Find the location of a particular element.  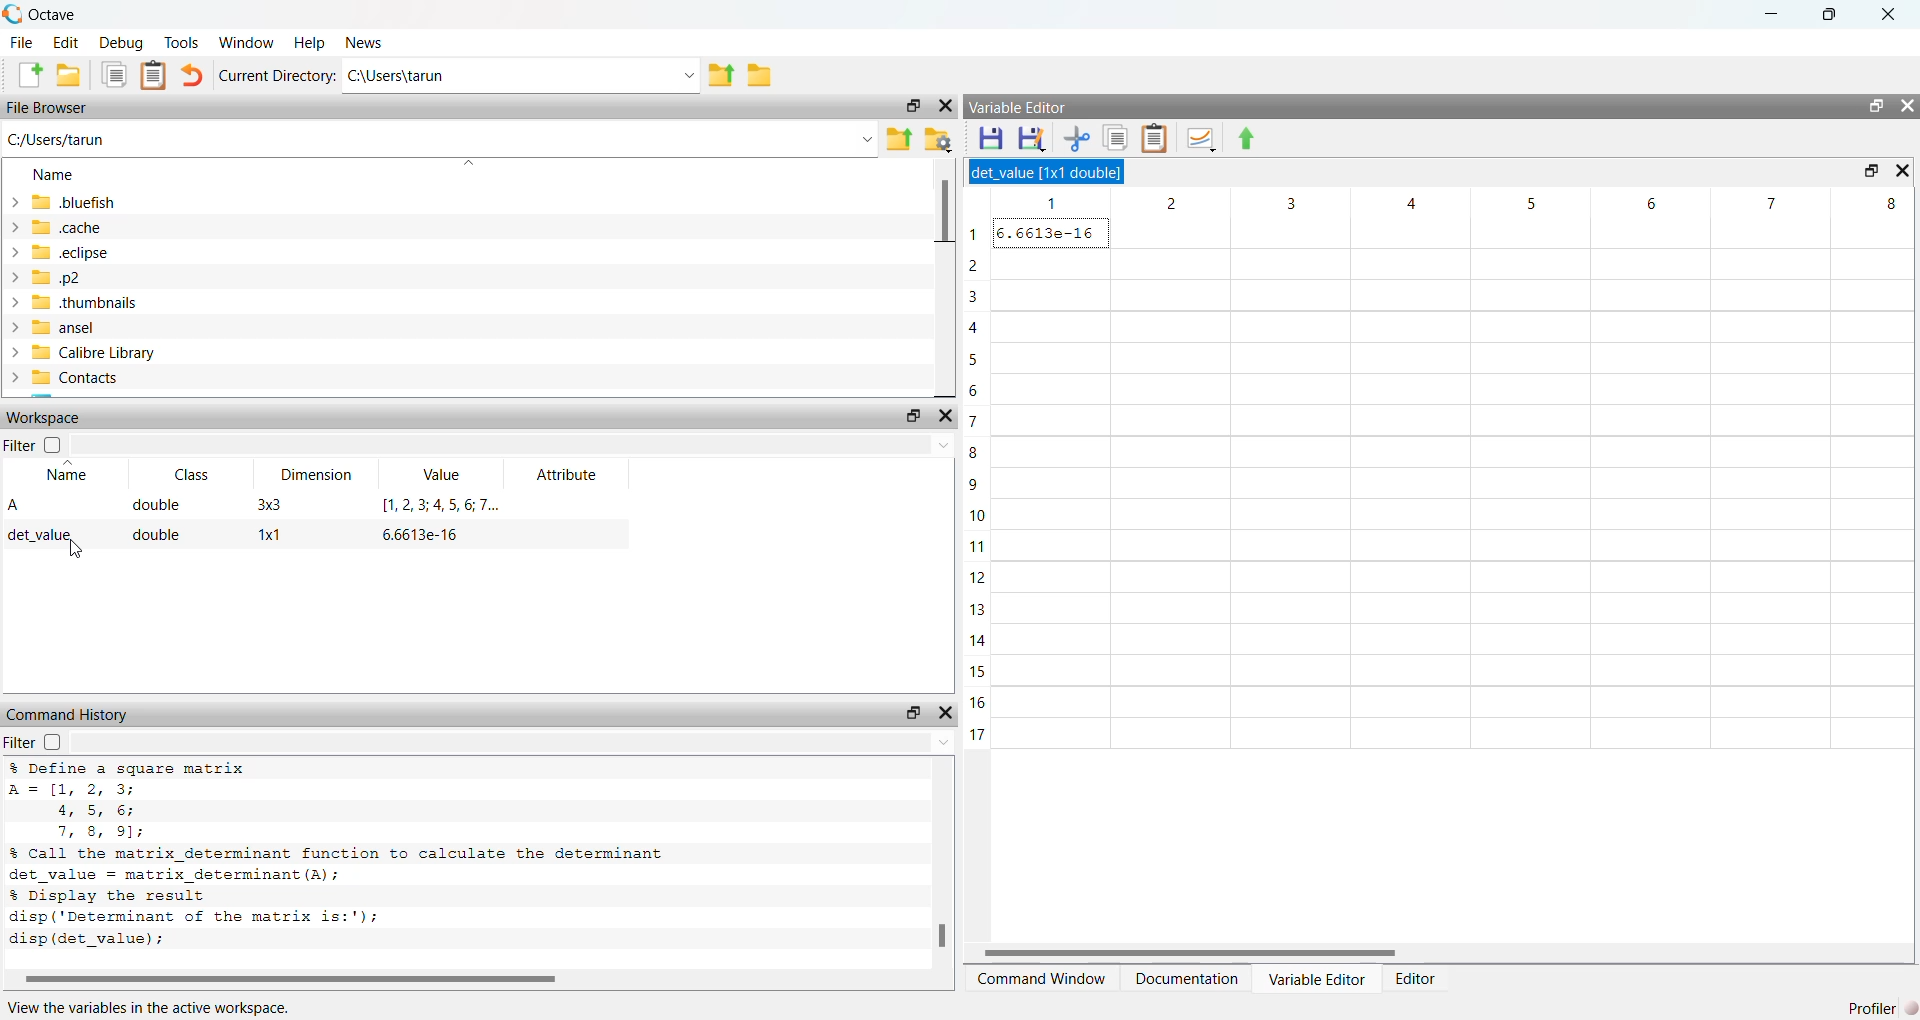

up is located at coordinates (1246, 141).